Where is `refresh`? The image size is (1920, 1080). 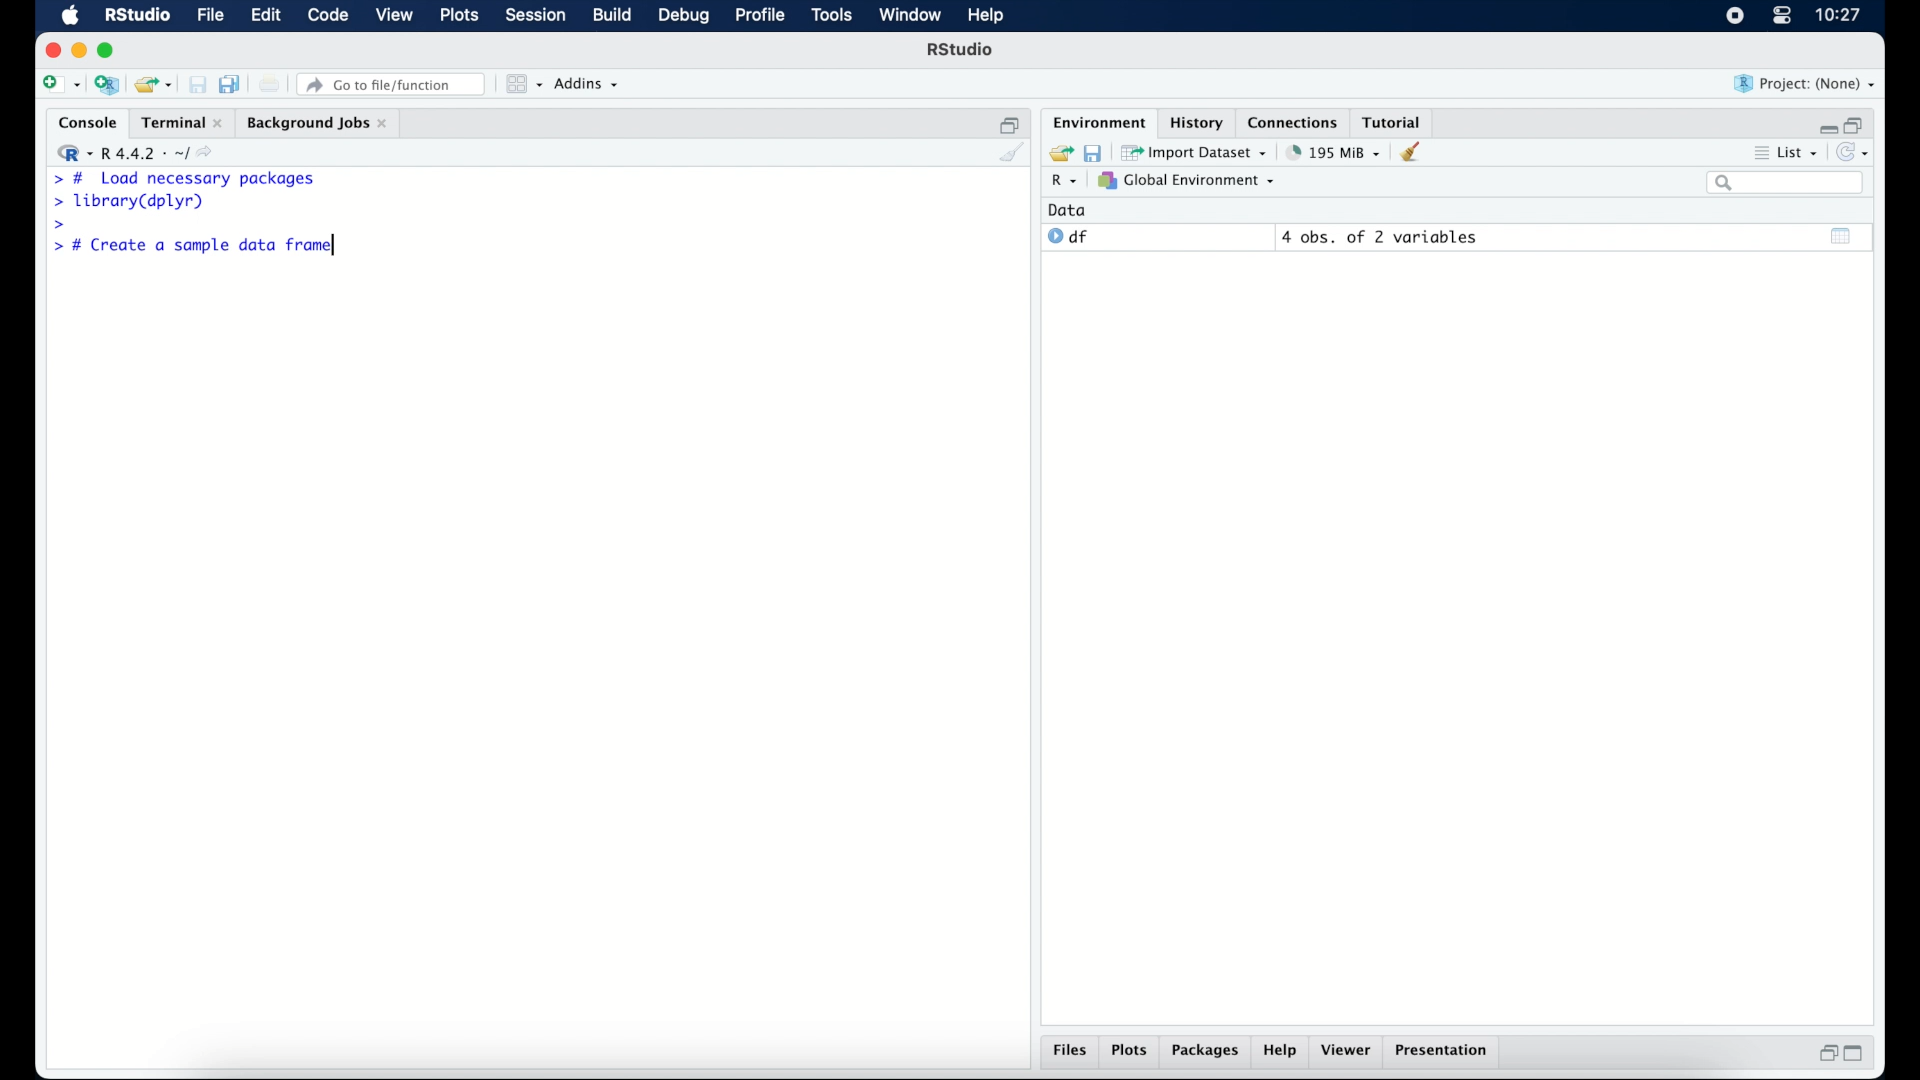
refresh is located at coordinates (1856, 154).